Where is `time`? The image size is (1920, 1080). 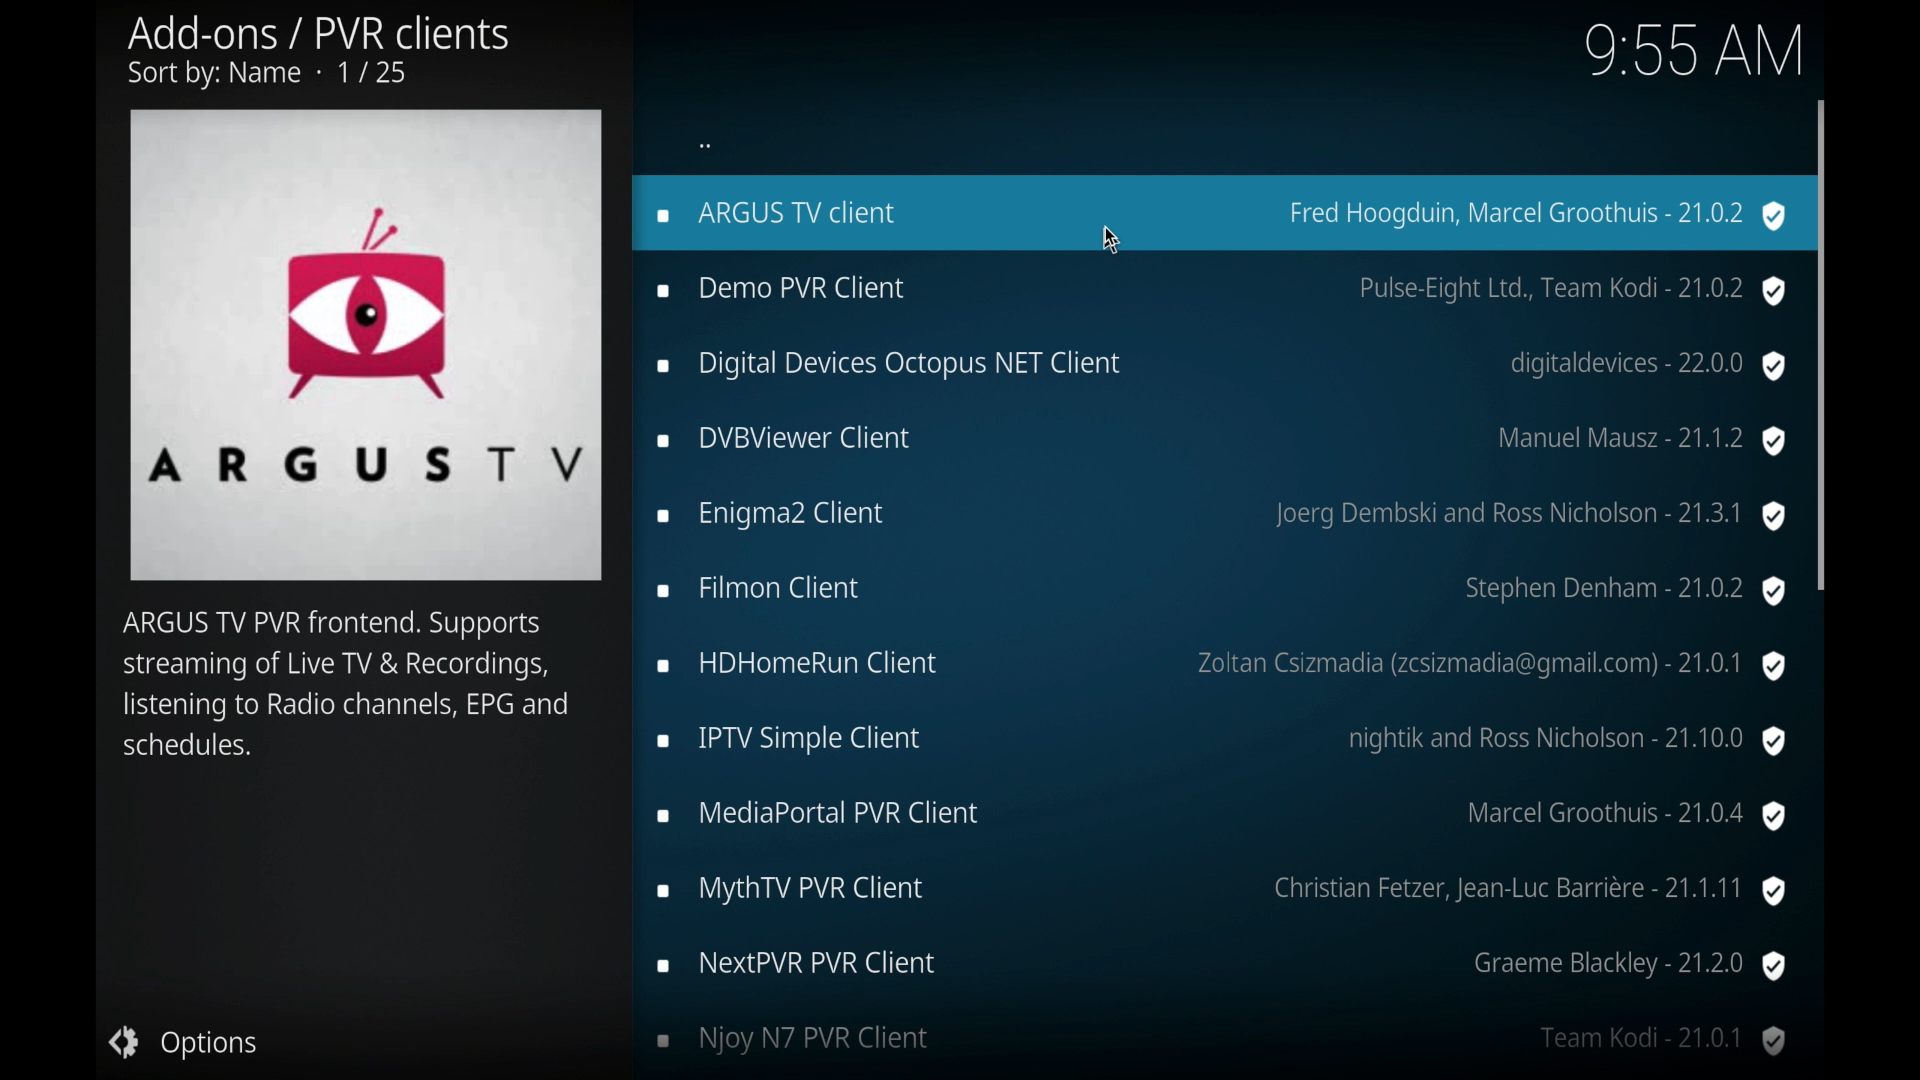
time is located at coordinates (1692, 50).